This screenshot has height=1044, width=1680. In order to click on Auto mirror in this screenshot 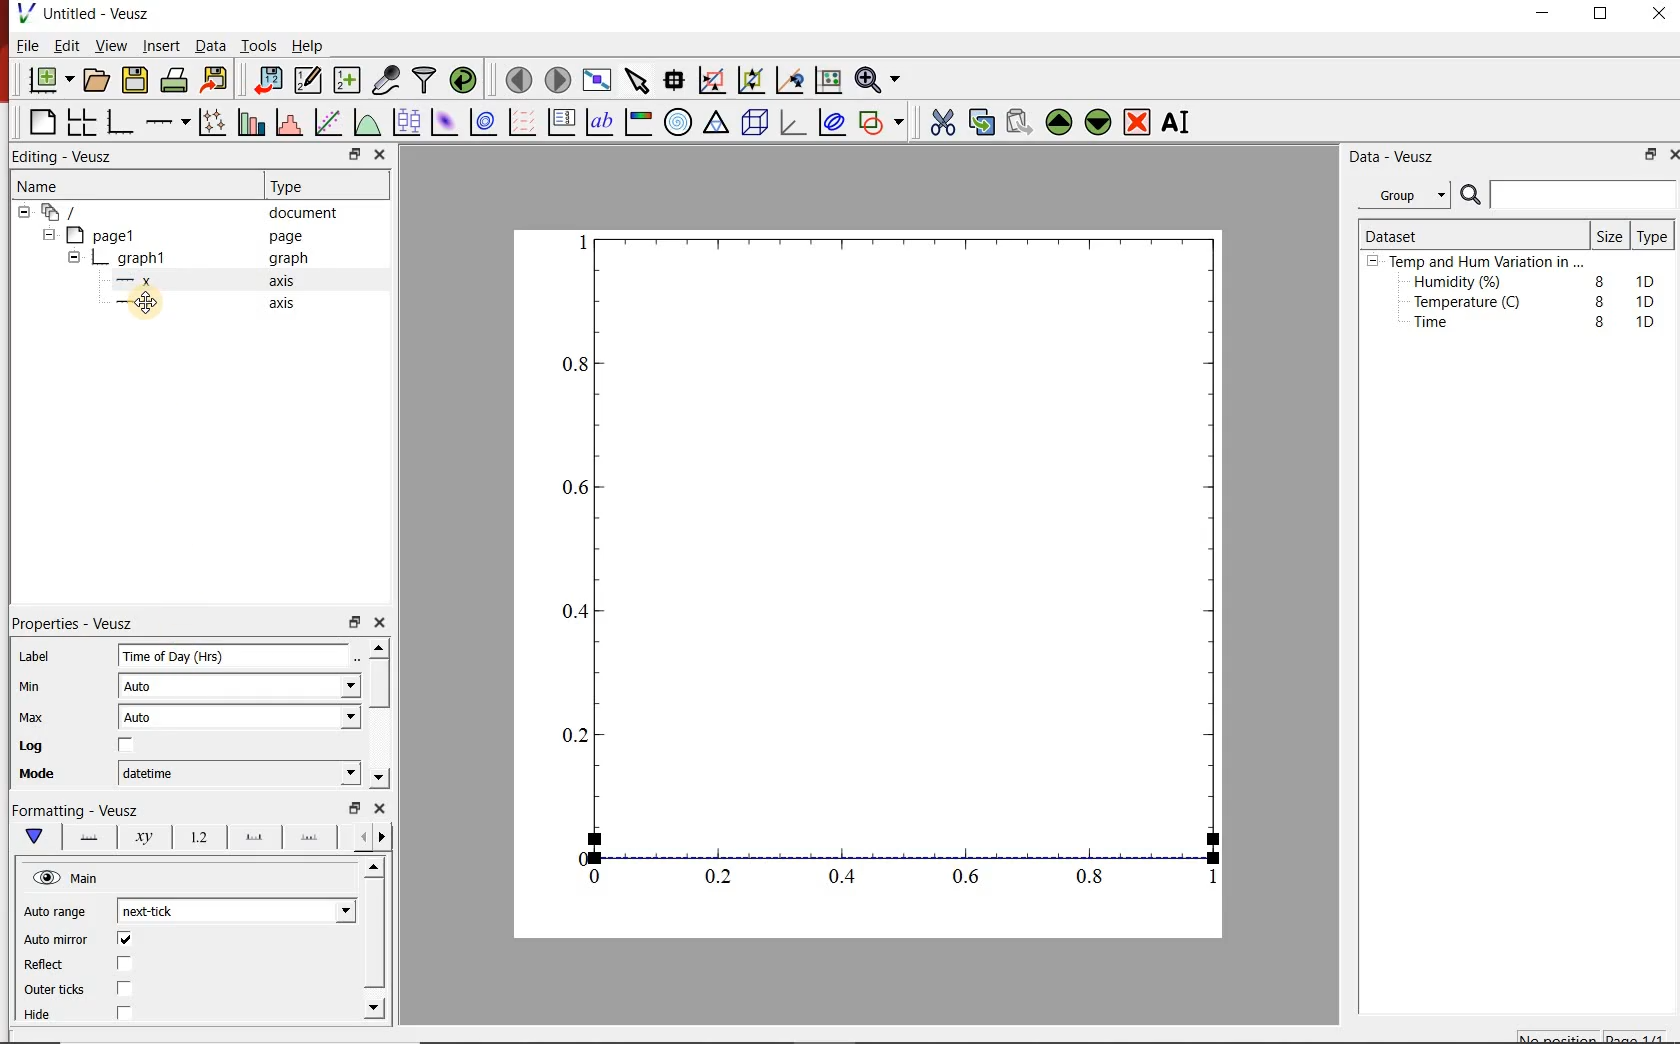, I will do `click(81, 940)`.